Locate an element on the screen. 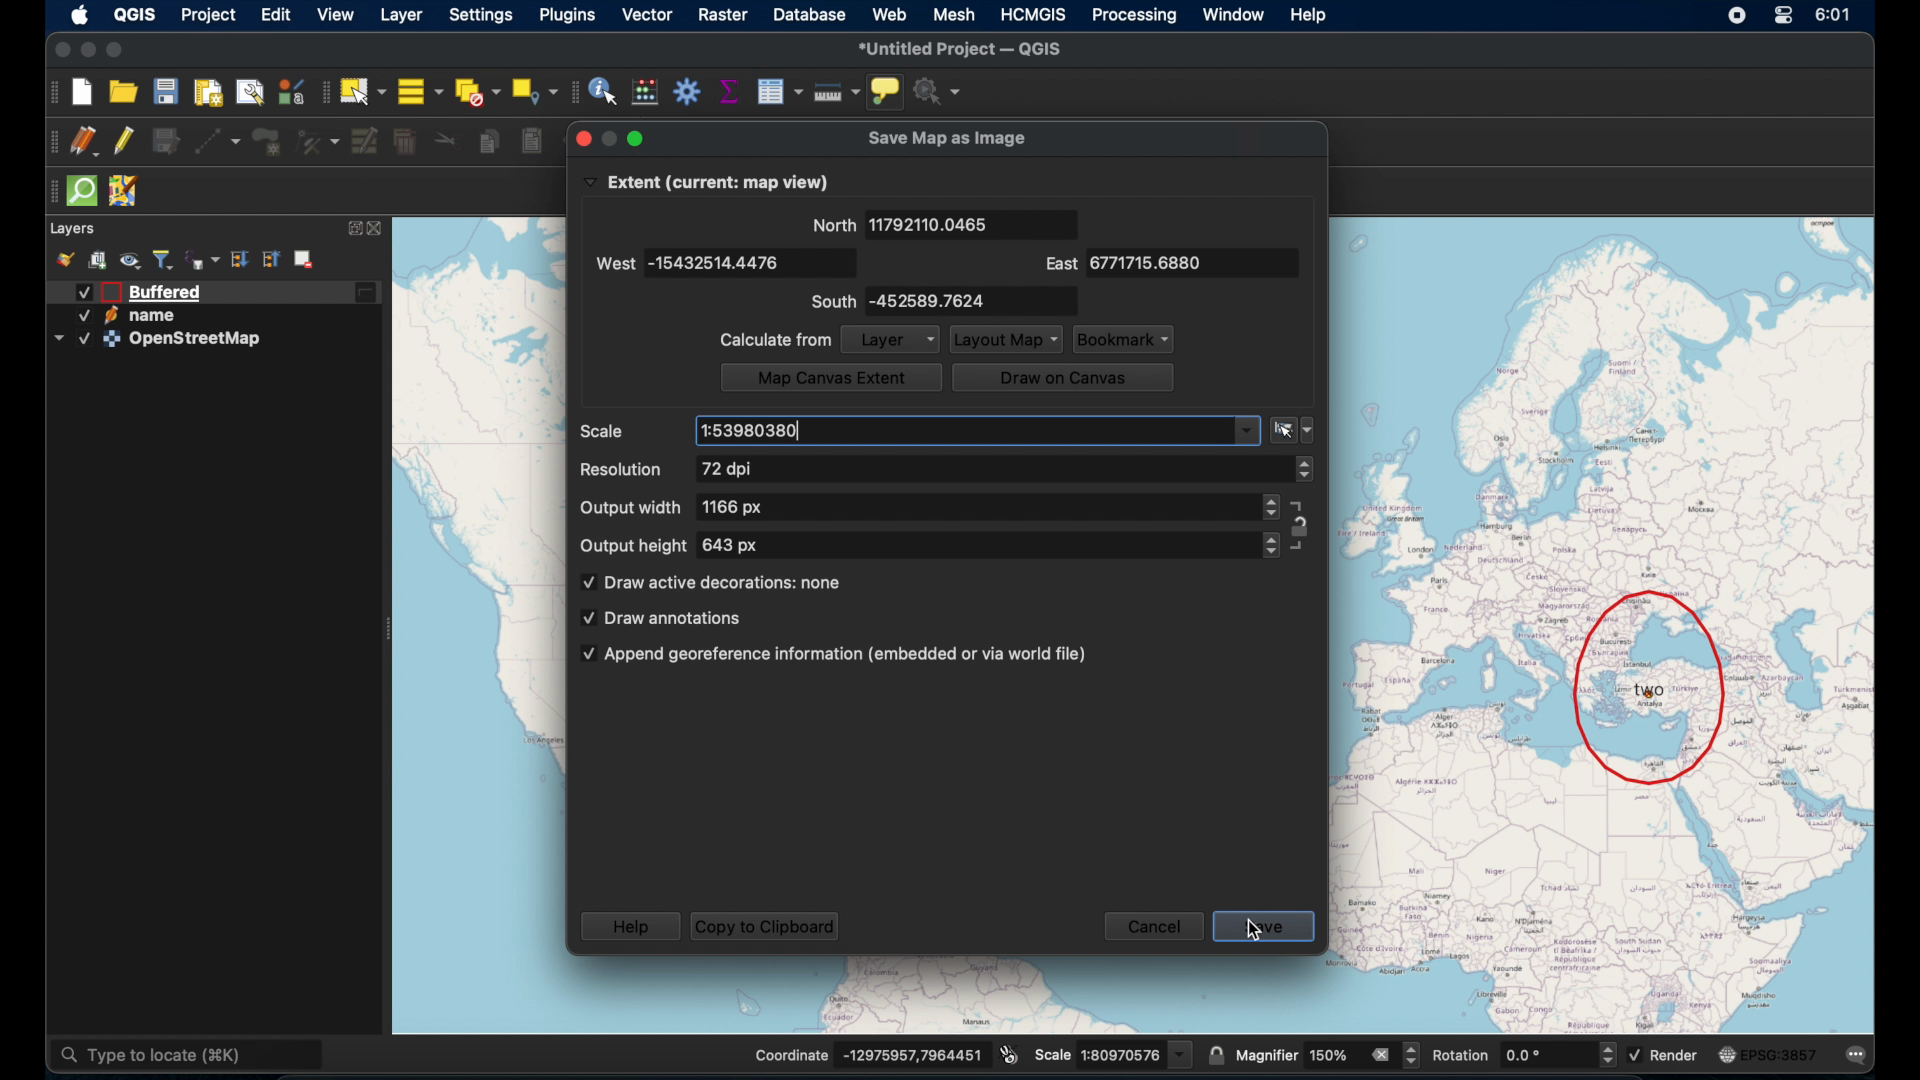 This screenshot has height=1080, width=1920. raster is located at coordinates (724, 14).